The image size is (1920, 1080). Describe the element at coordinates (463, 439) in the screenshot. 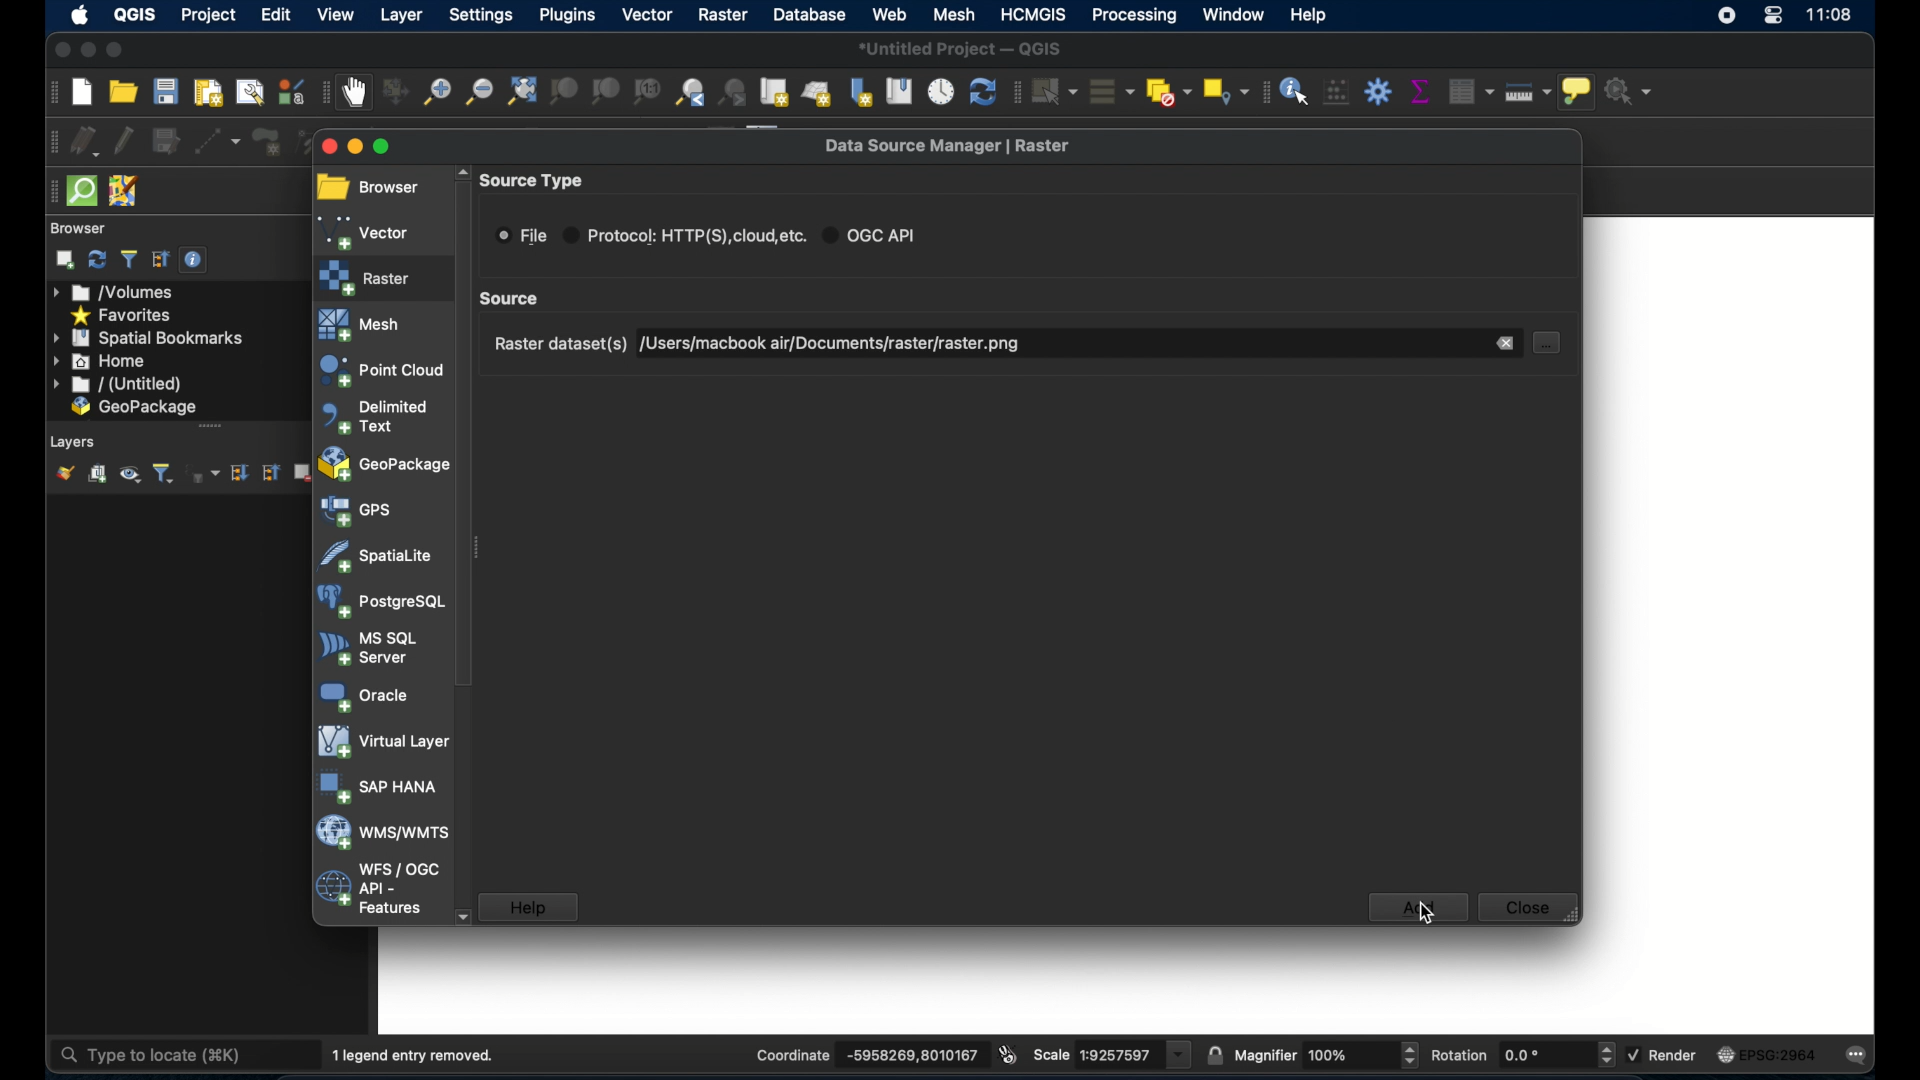

I see `` at that location.